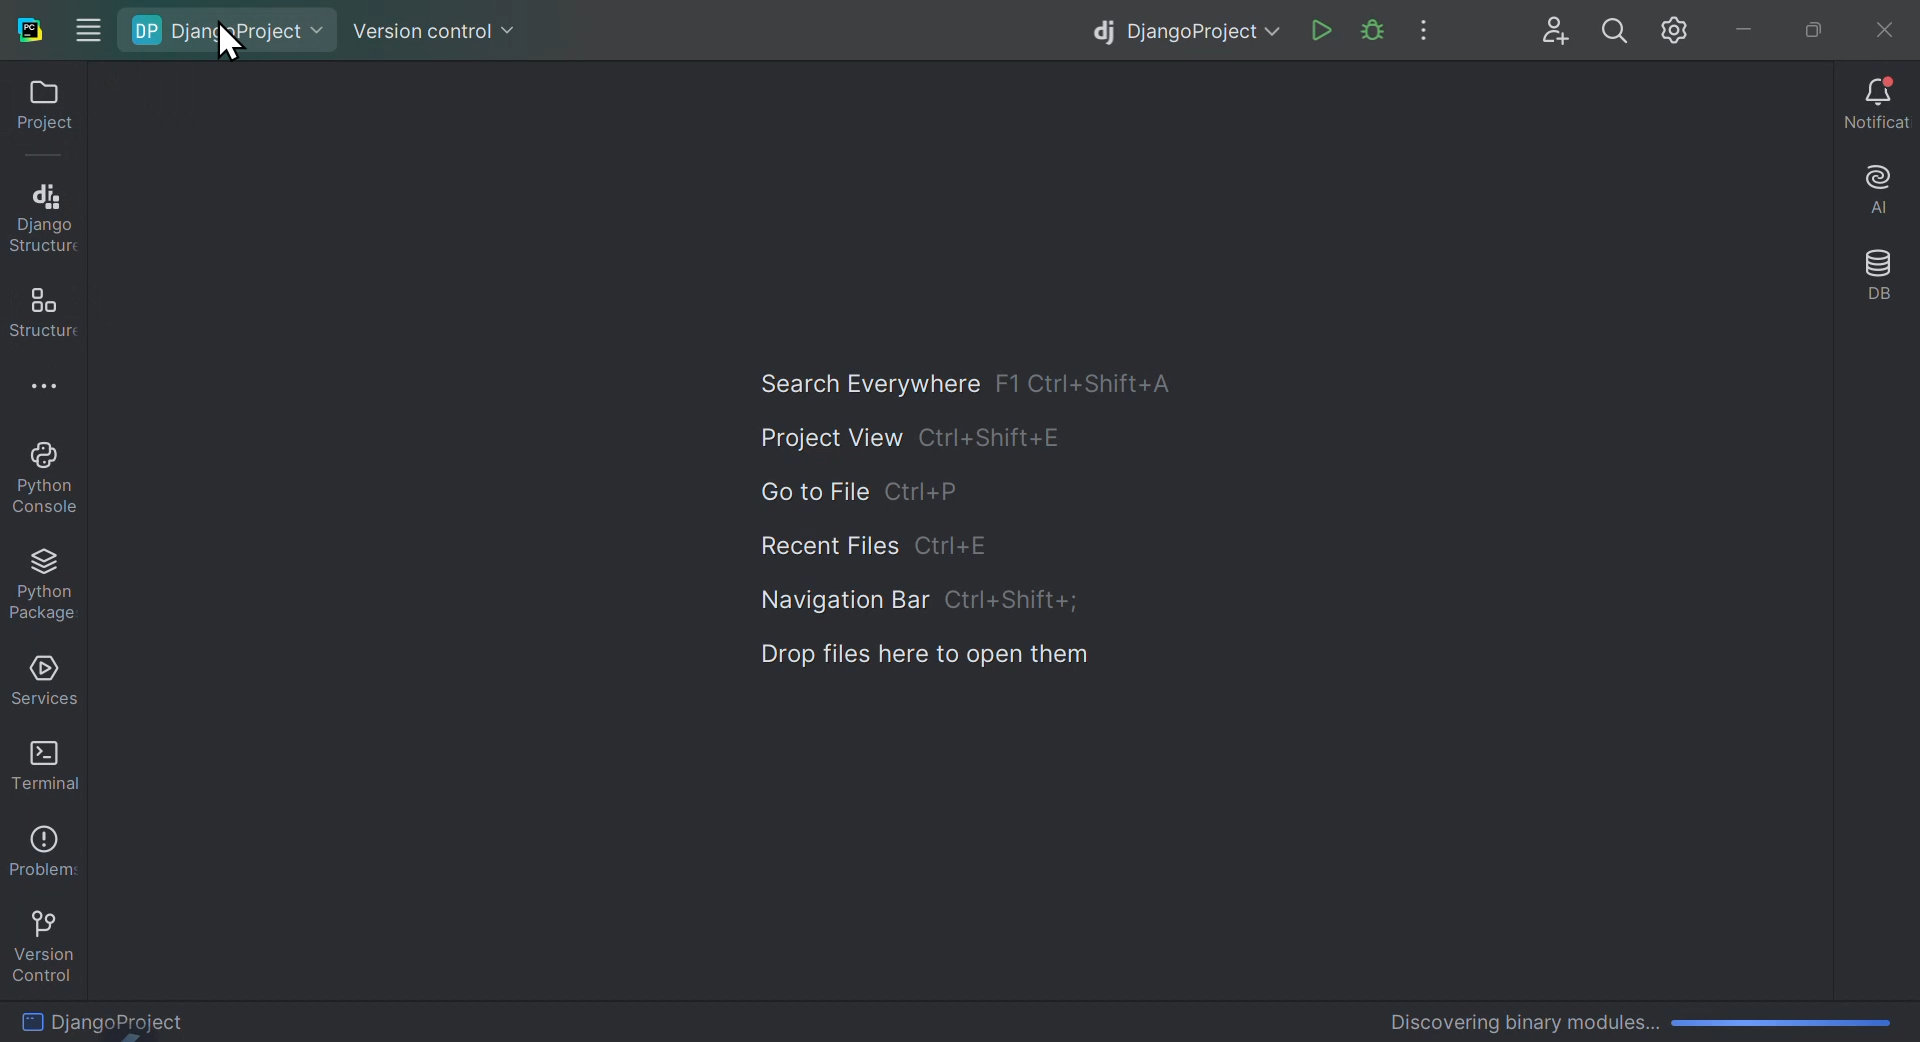  Describe the element at coordinates (827, 548) in the screenshot. I see `Recent files` at that location.